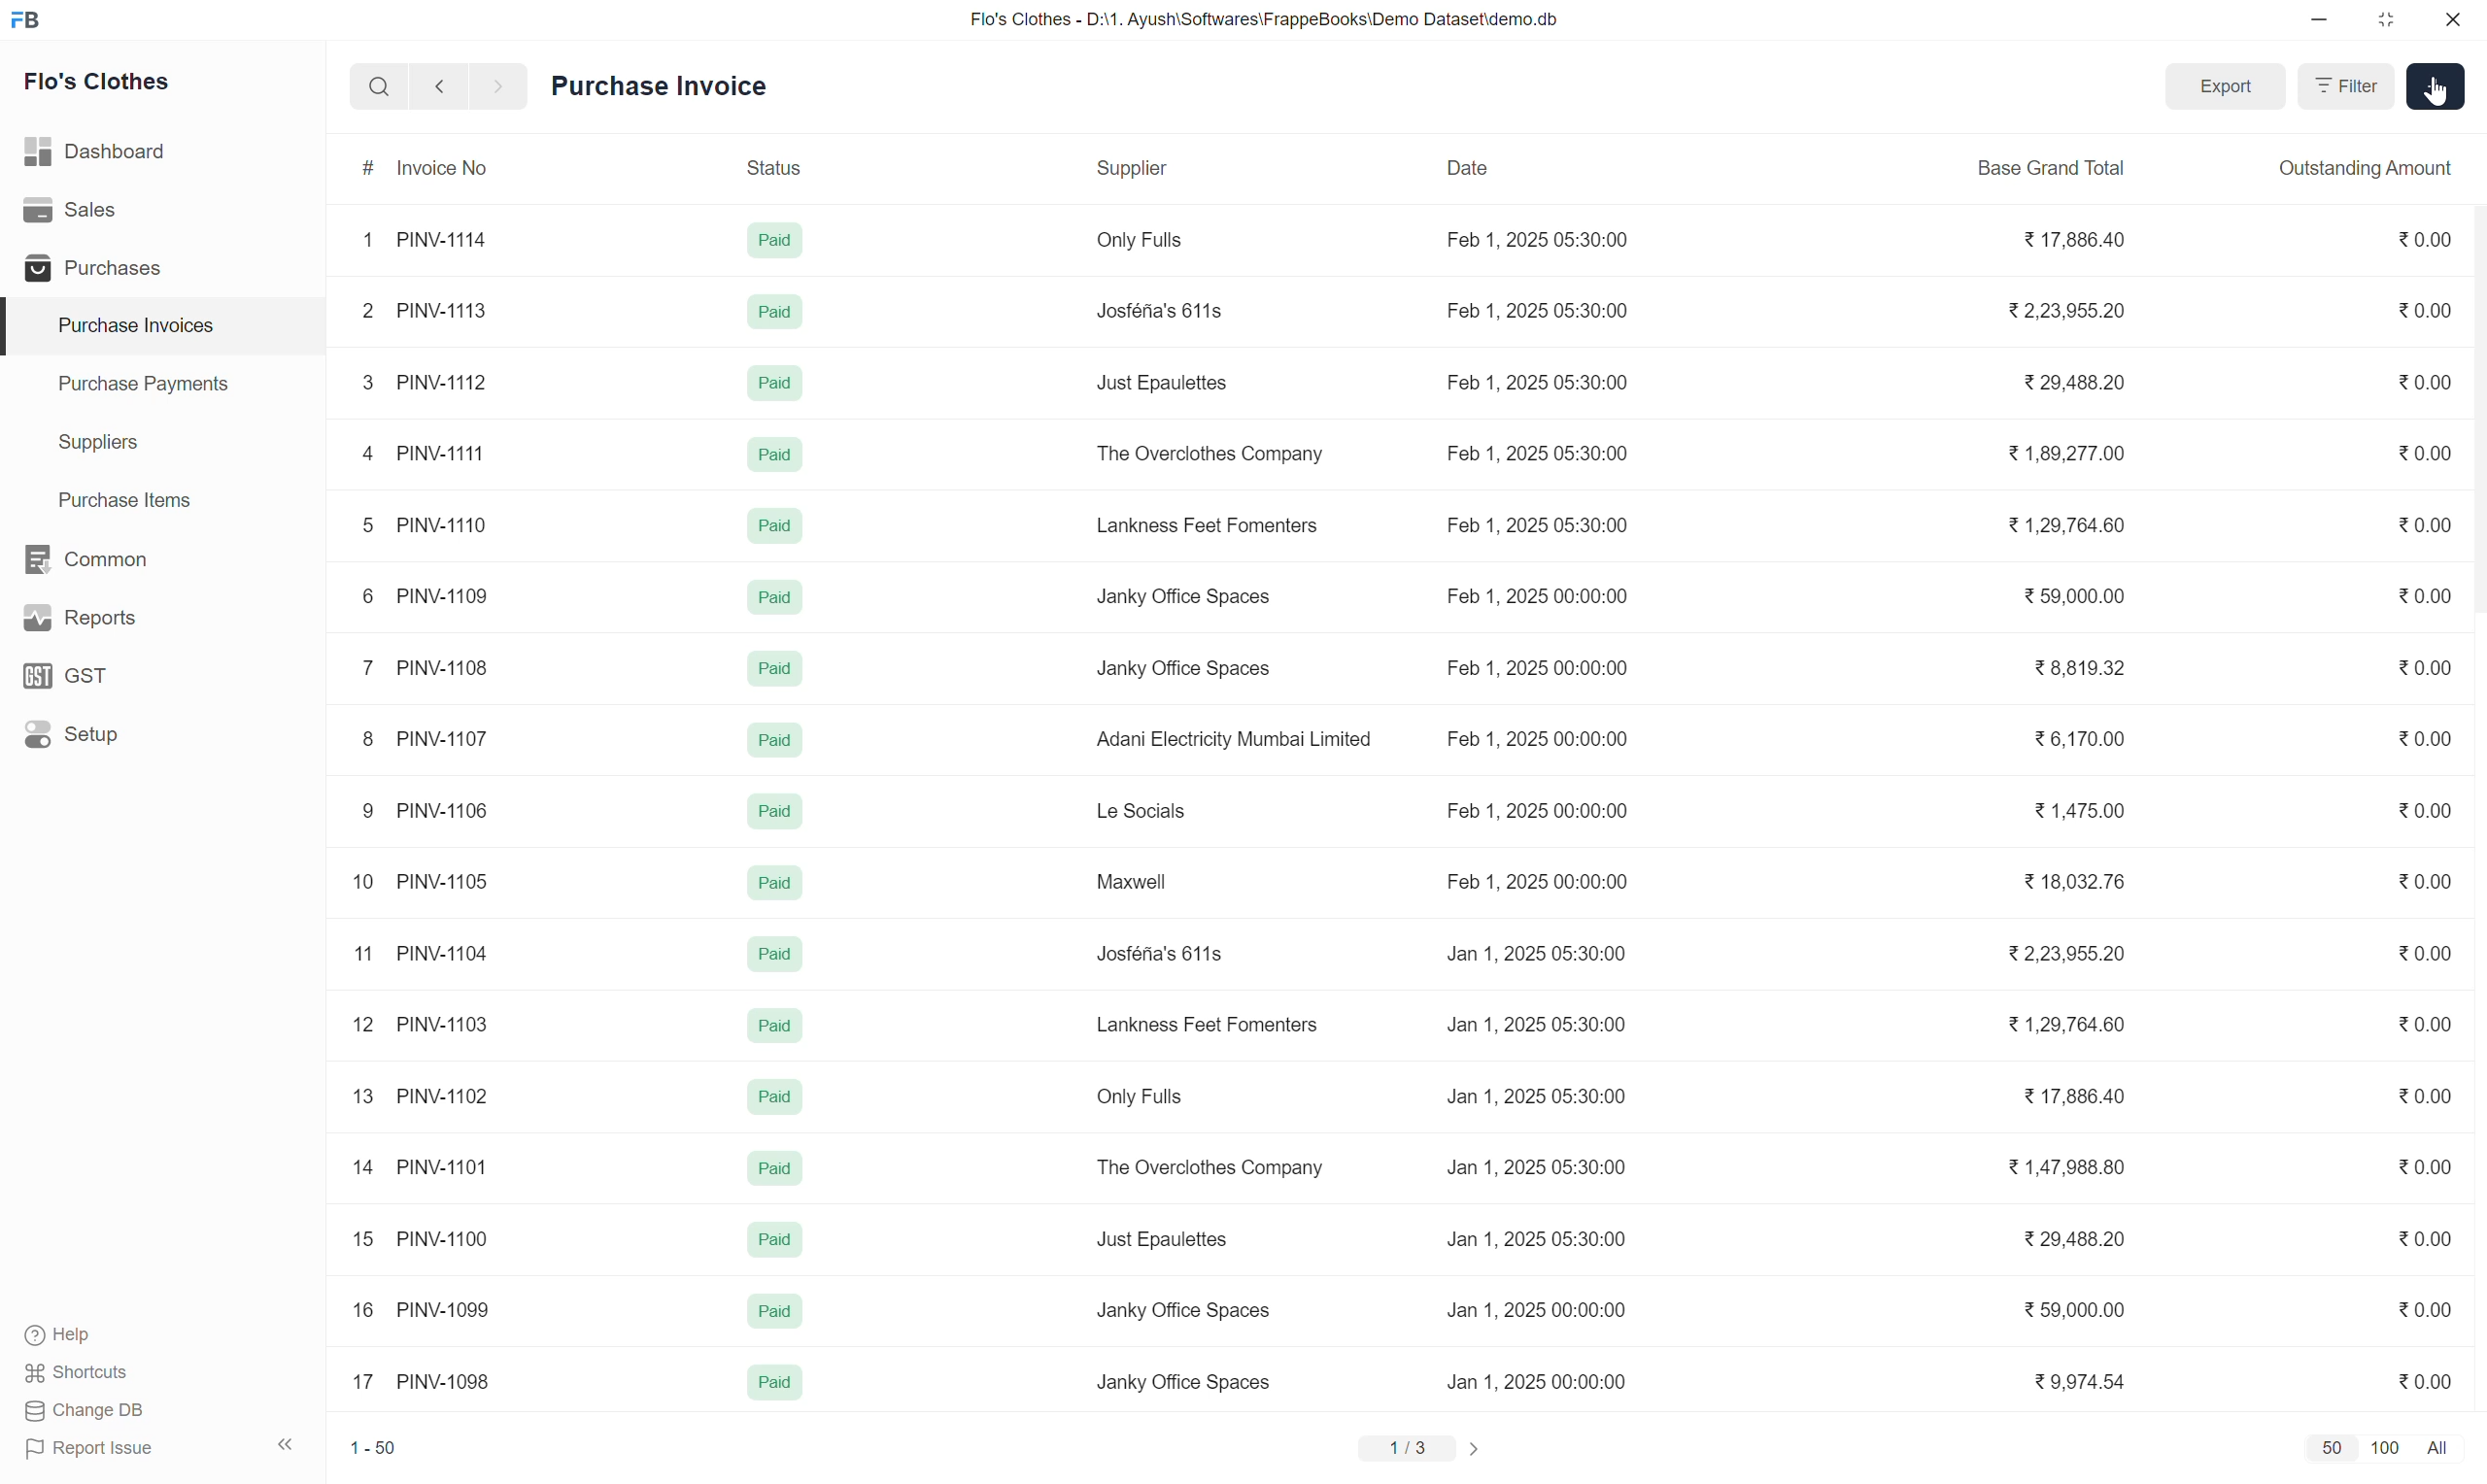 The image size is (2487, 1484). I want to click on Paid, so click(776, 1310).